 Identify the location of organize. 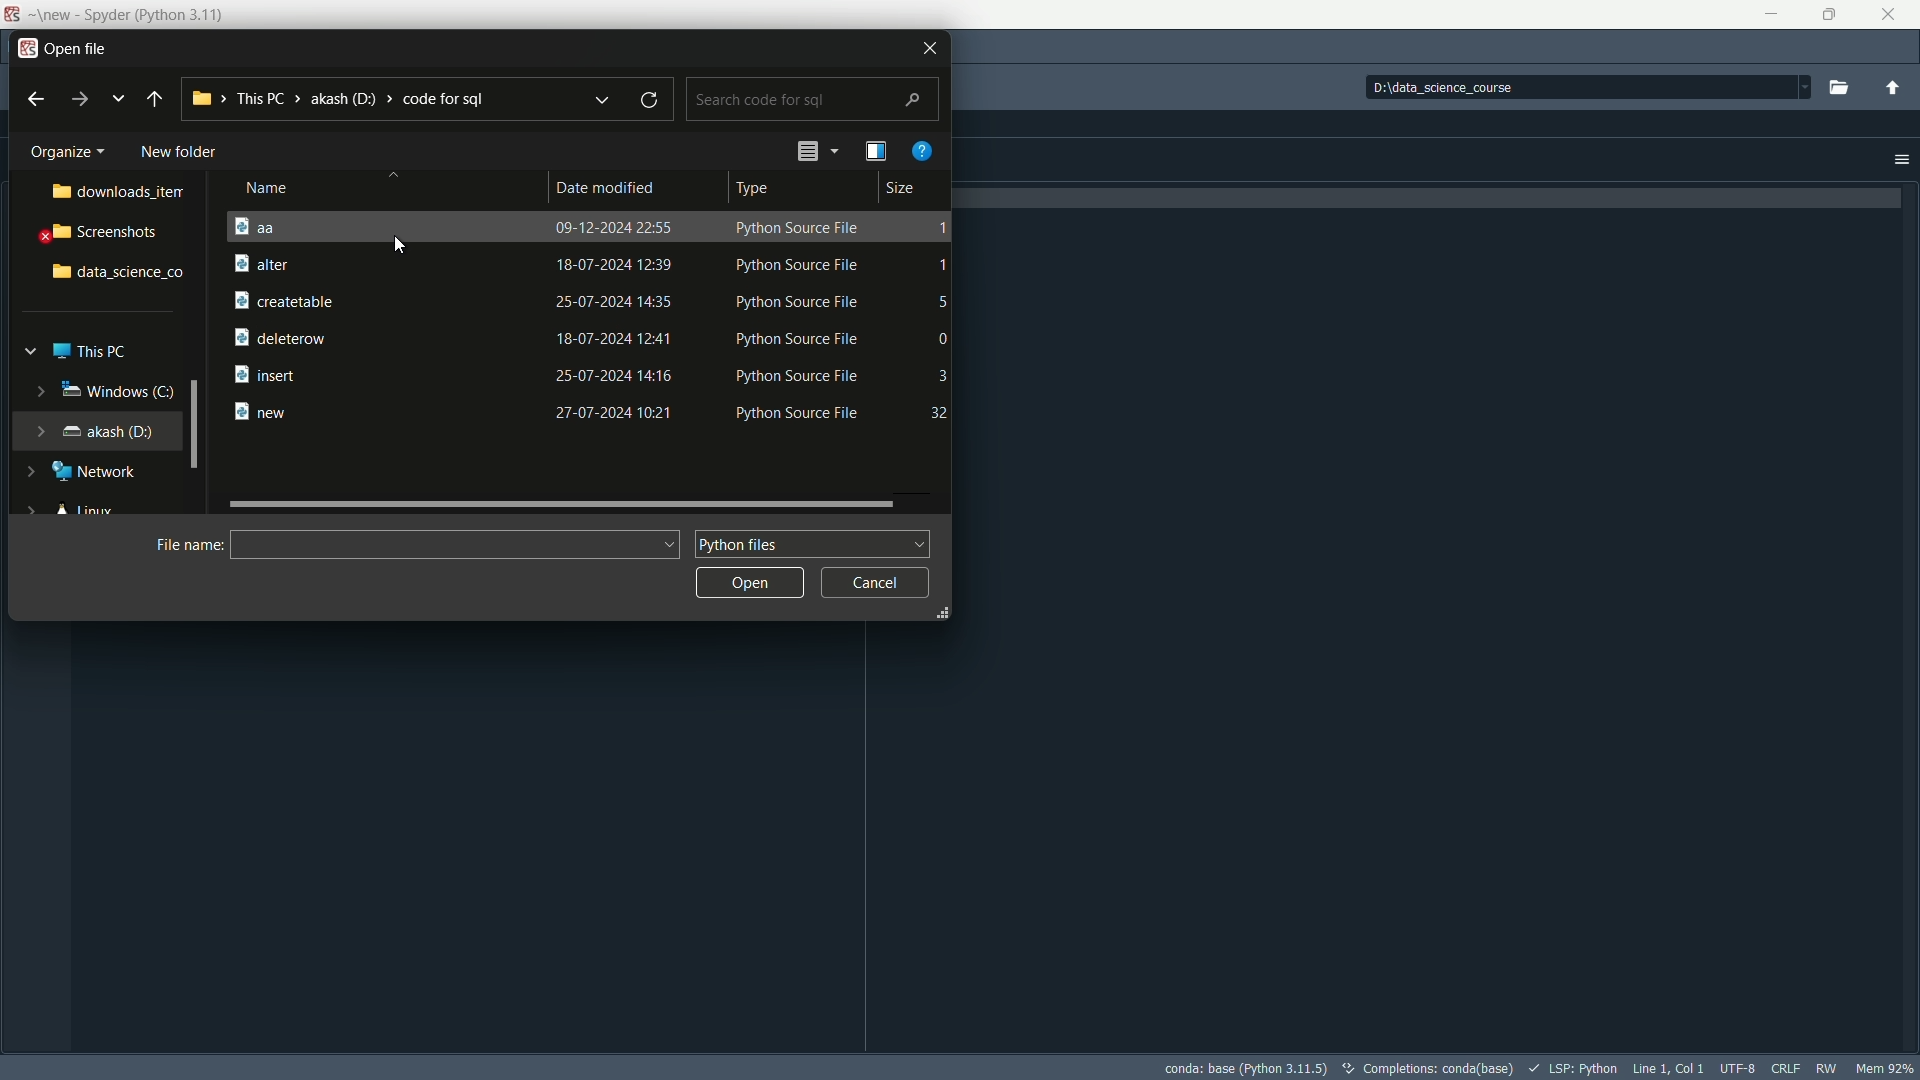
(67, 150).